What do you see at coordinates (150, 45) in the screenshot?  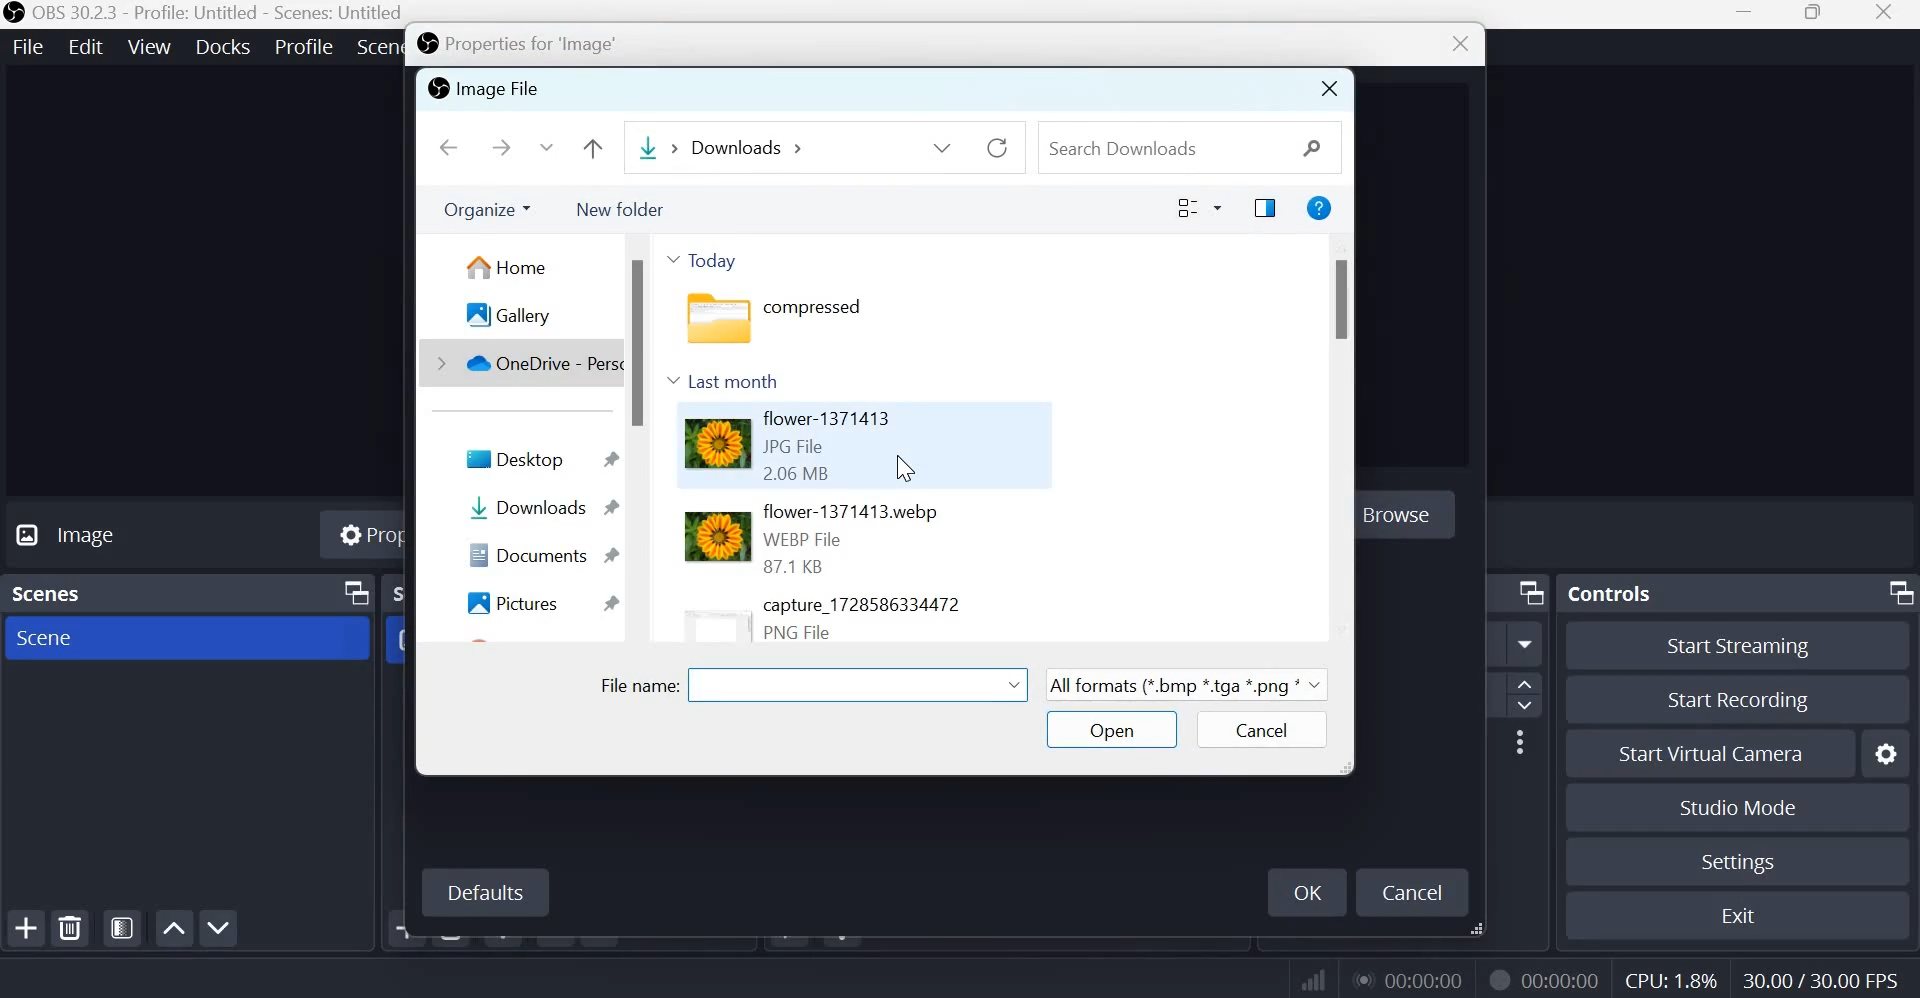 I see `view` at bounding box center [150, 45].